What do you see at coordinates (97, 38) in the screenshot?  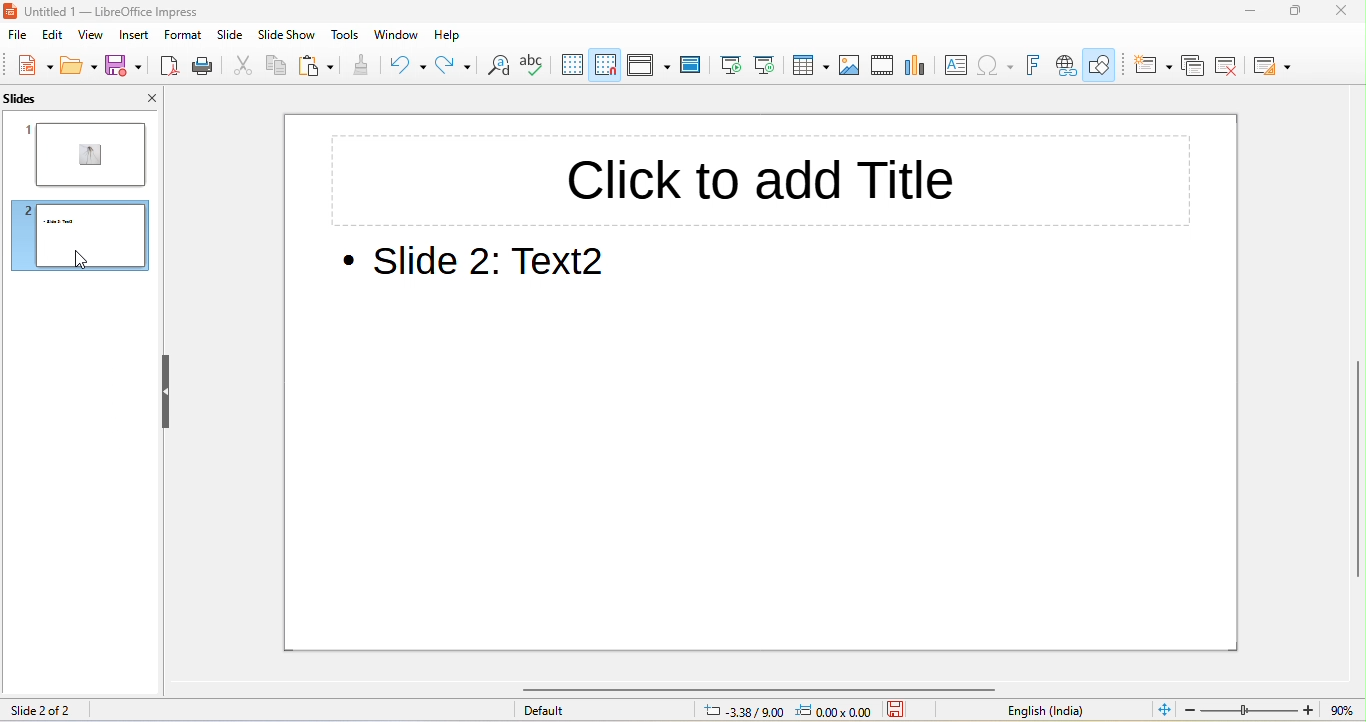 I see `view` at bounding box center [97, 38].